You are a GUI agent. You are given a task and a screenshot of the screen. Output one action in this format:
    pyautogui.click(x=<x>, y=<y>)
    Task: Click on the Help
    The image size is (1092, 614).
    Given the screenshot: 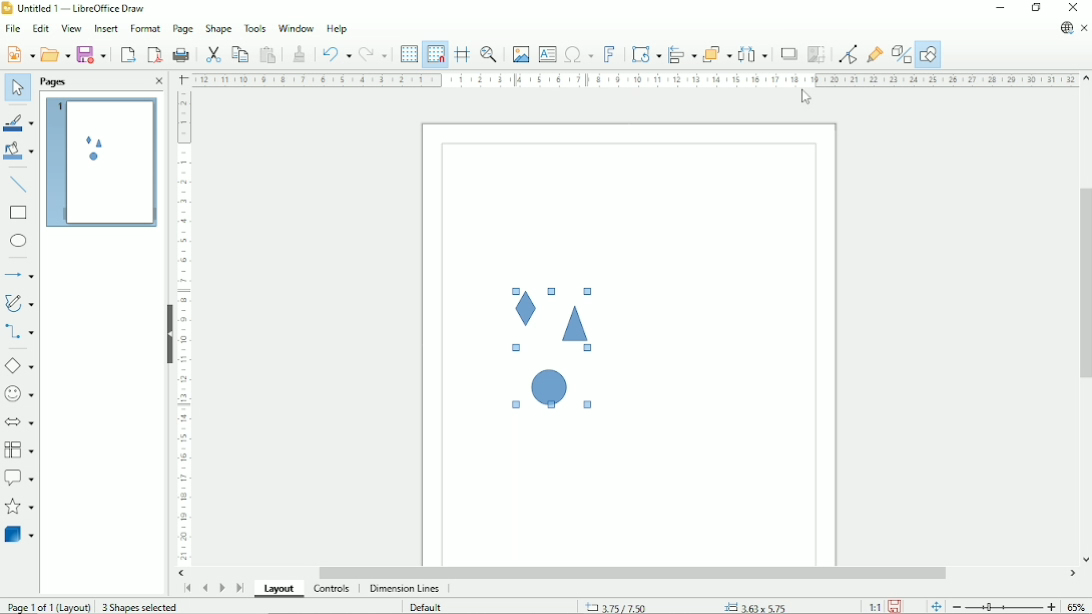 What is the action you would take?
    pyautogui.click(x=337, y=29)
    